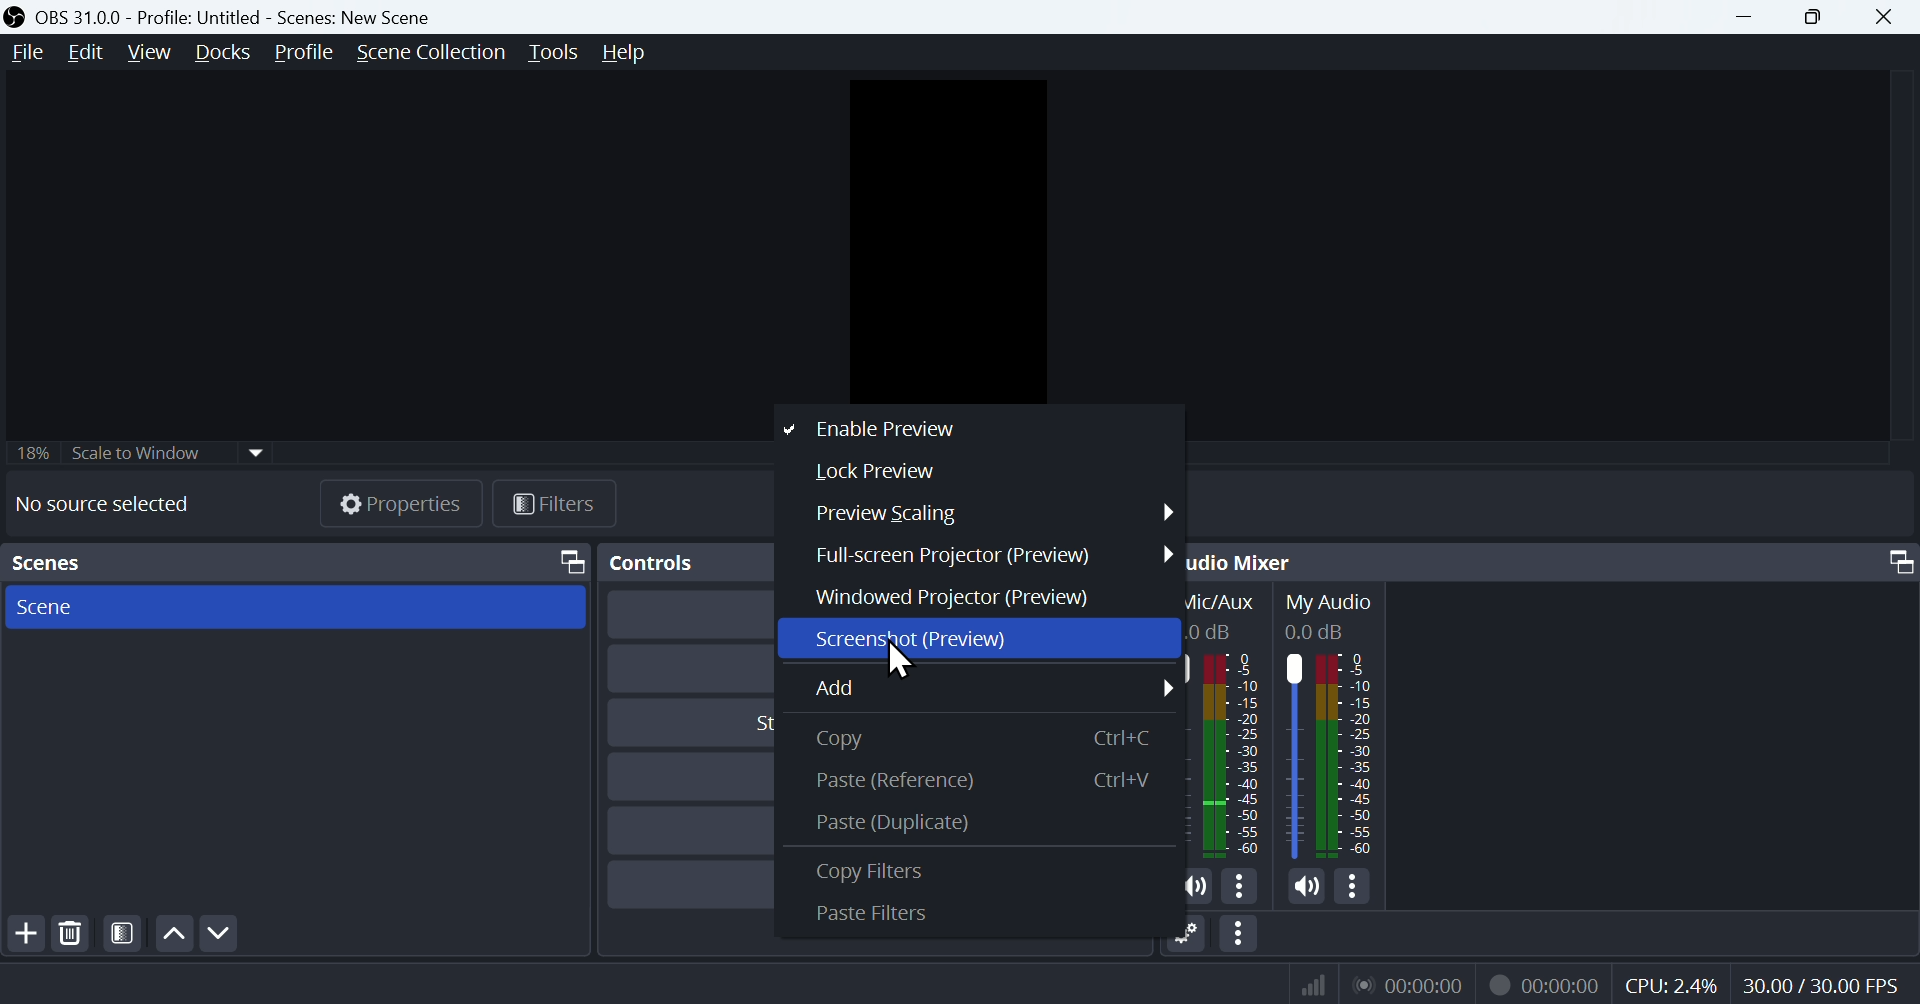 The height and width of the screenshot is (1004, 1920). Describe the element at coordinates (564, 559) in the screenshot. I see `Maximize` at that location.